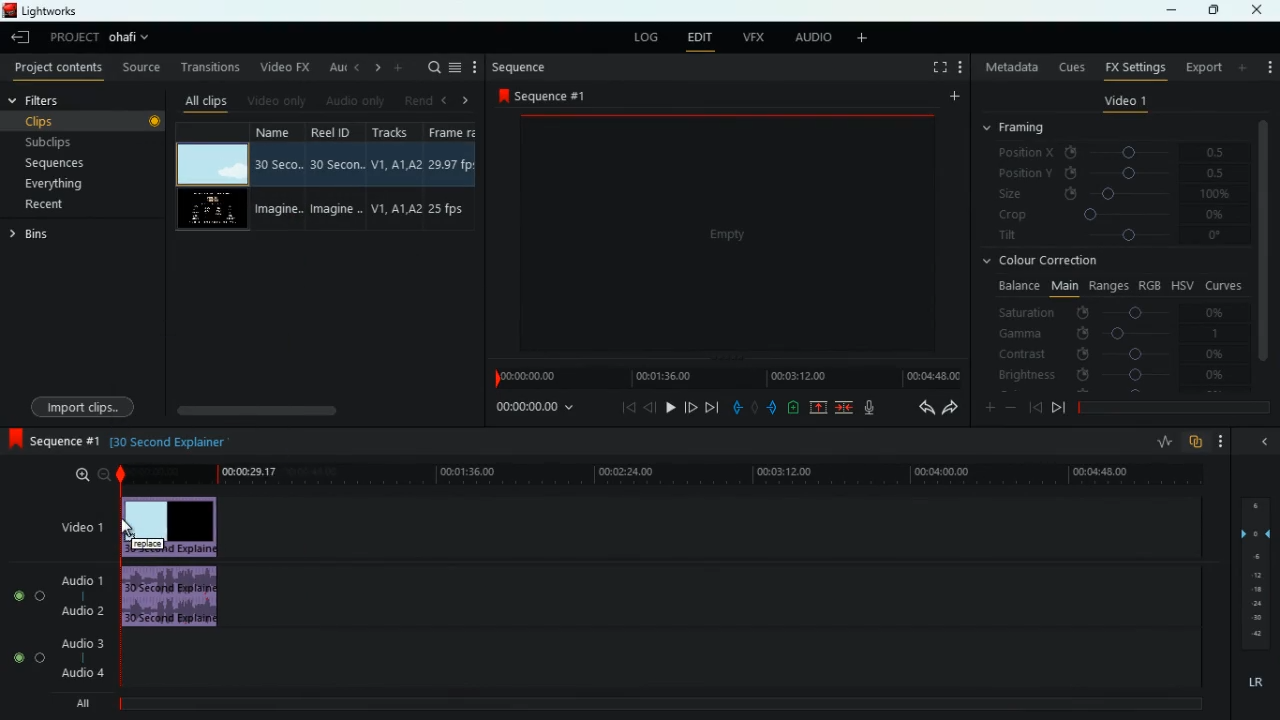  Describe the element at coordinates (1252, 604) in the screenshot. I see `-24 (layer)` at that location.